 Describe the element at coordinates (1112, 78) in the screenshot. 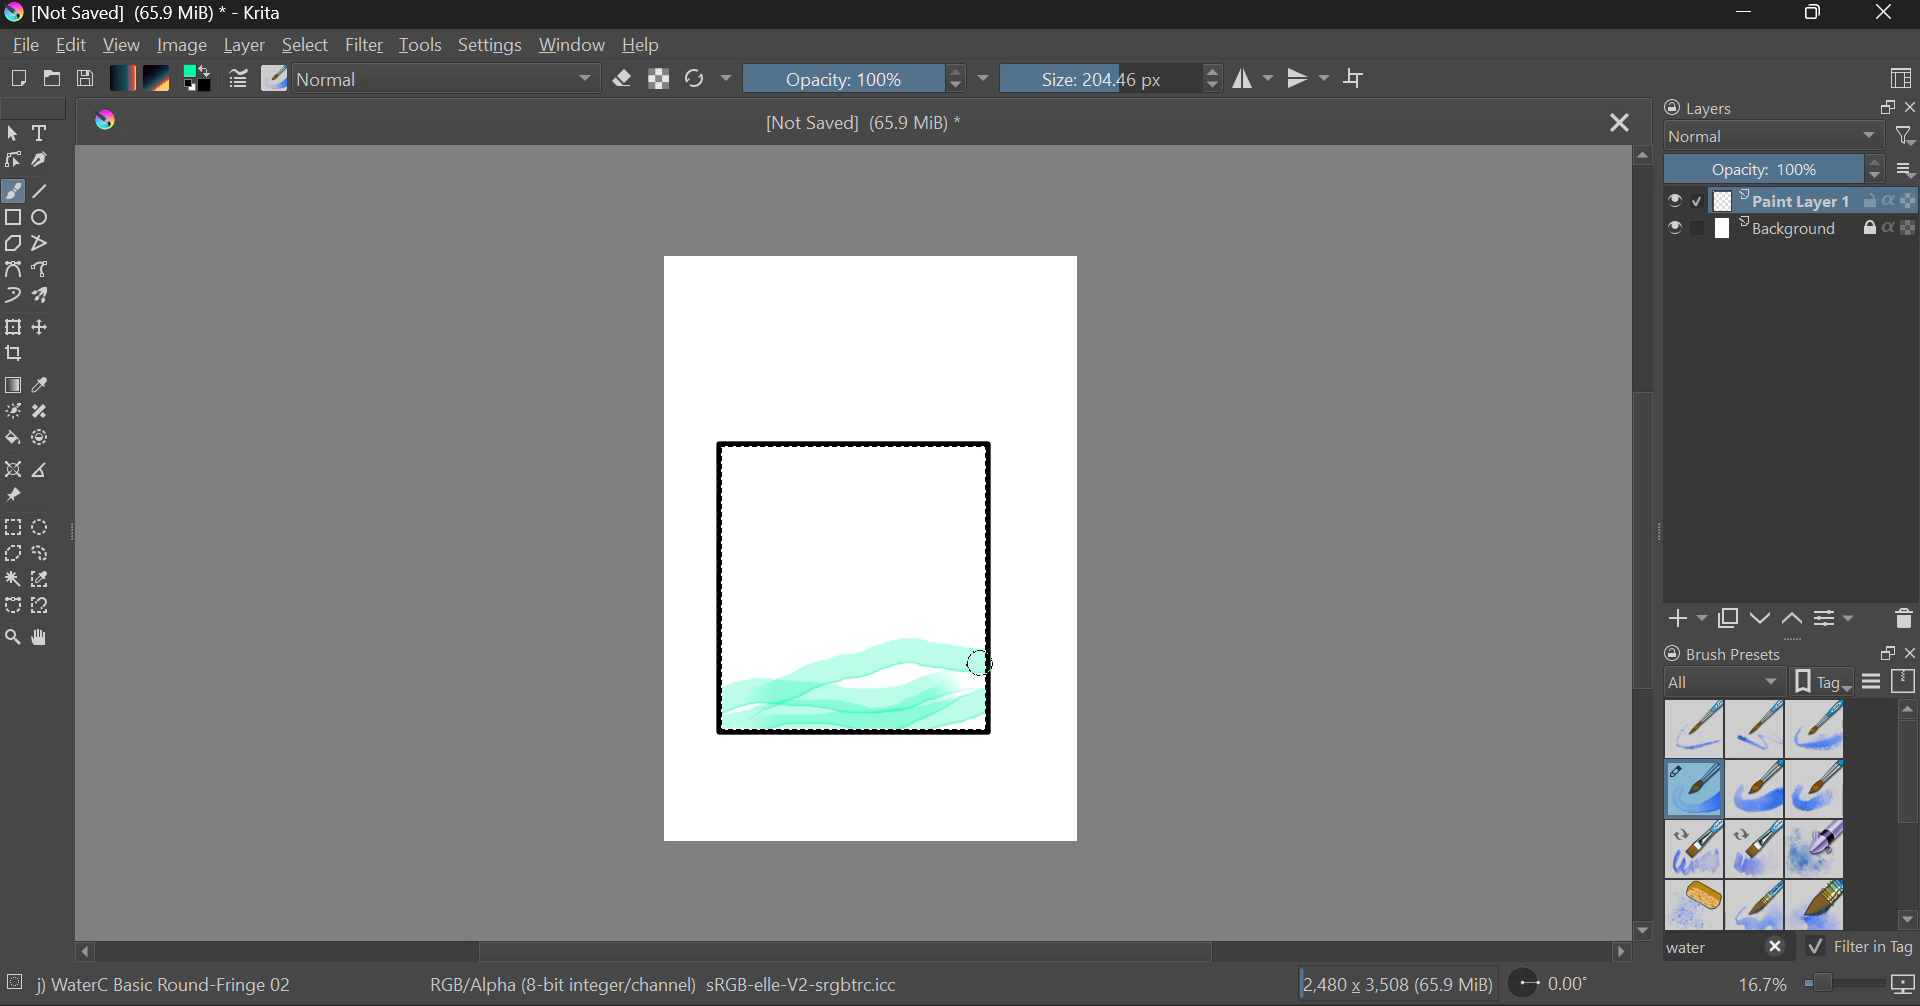

I see `Brush Size` at that location.